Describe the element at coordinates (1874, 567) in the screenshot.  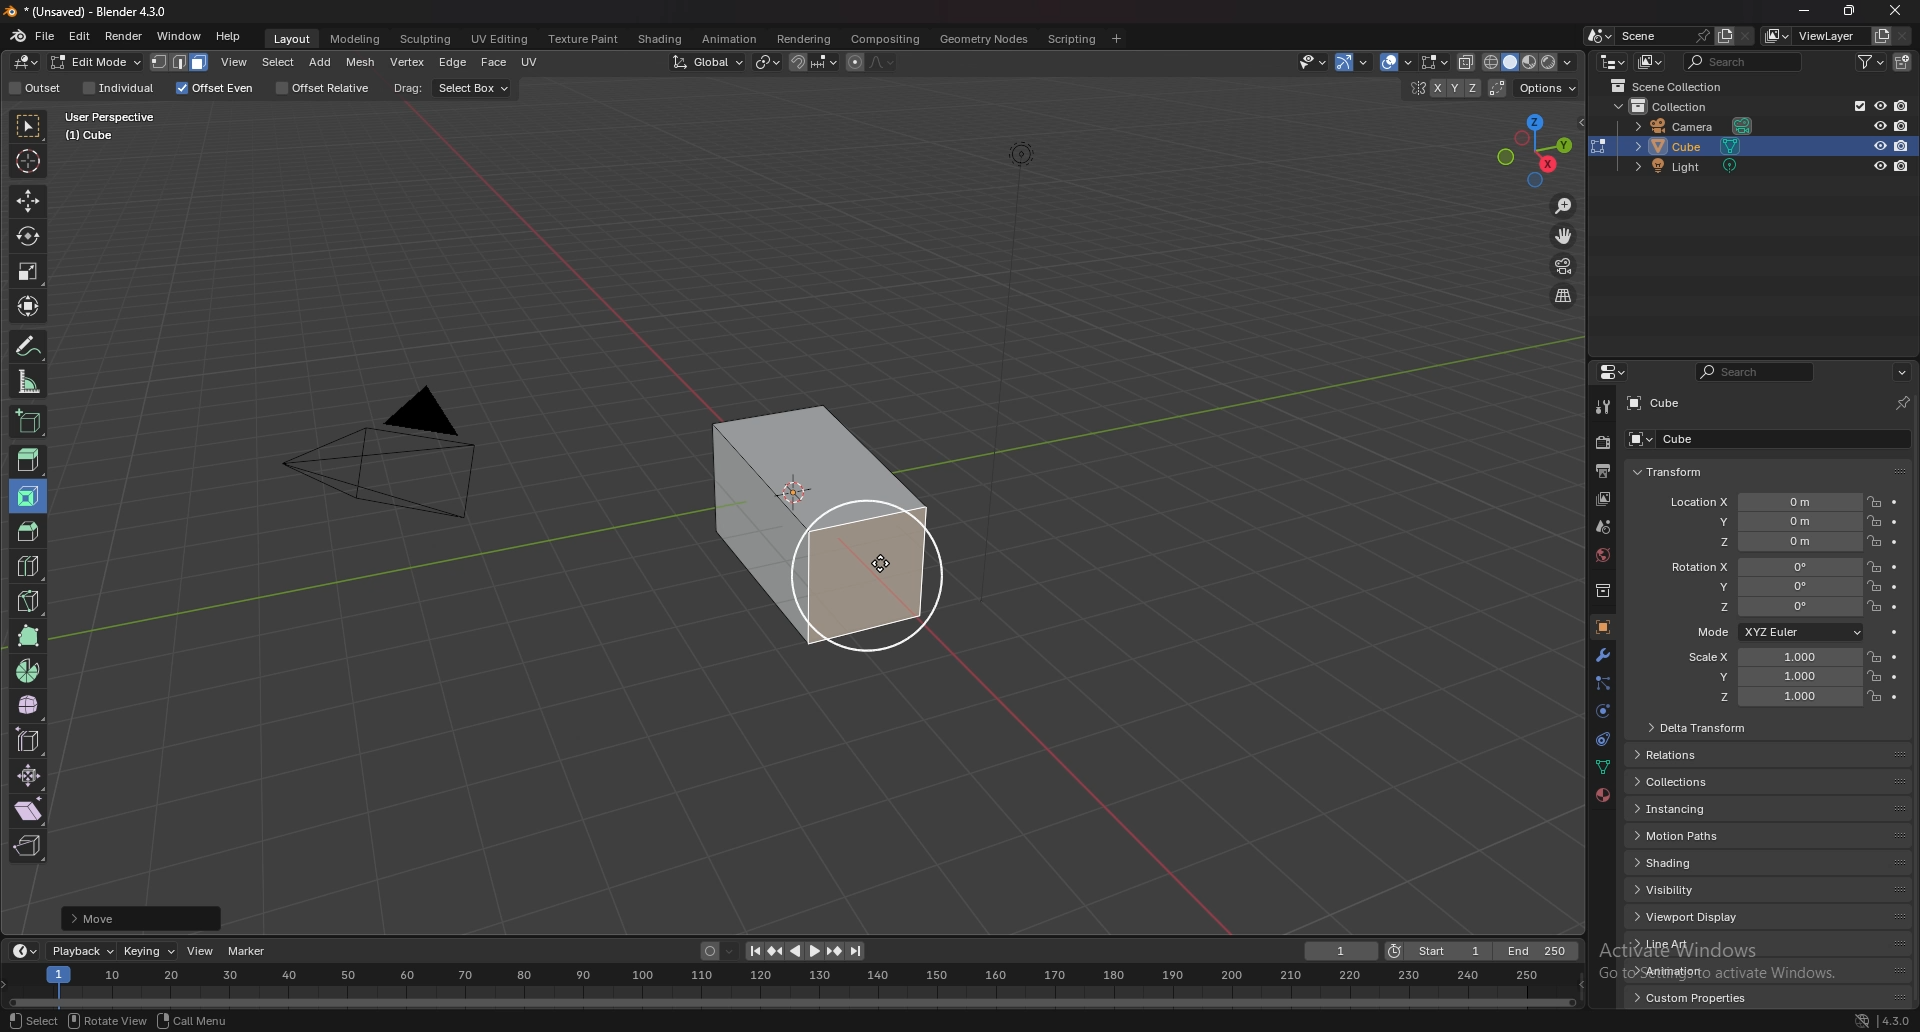
I see `lock` at that location.